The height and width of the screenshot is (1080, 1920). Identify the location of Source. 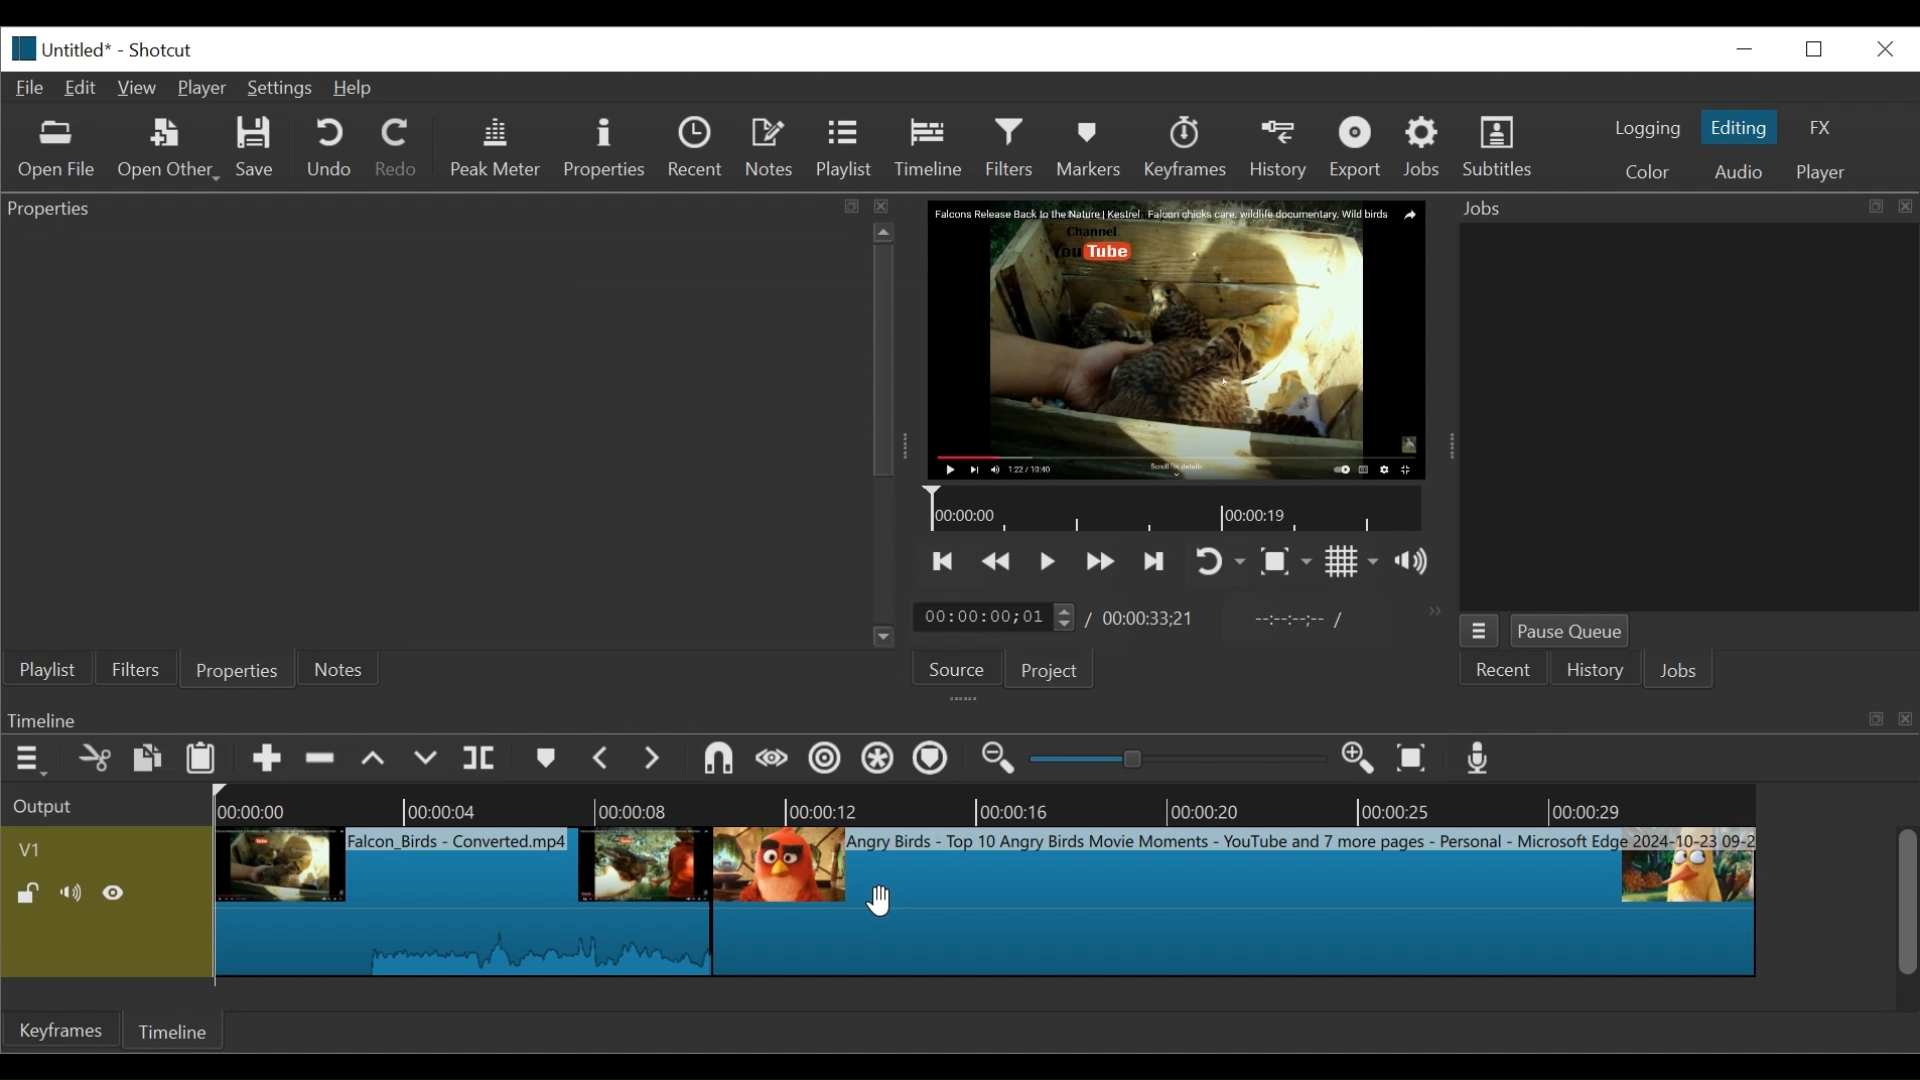
(961, 667).